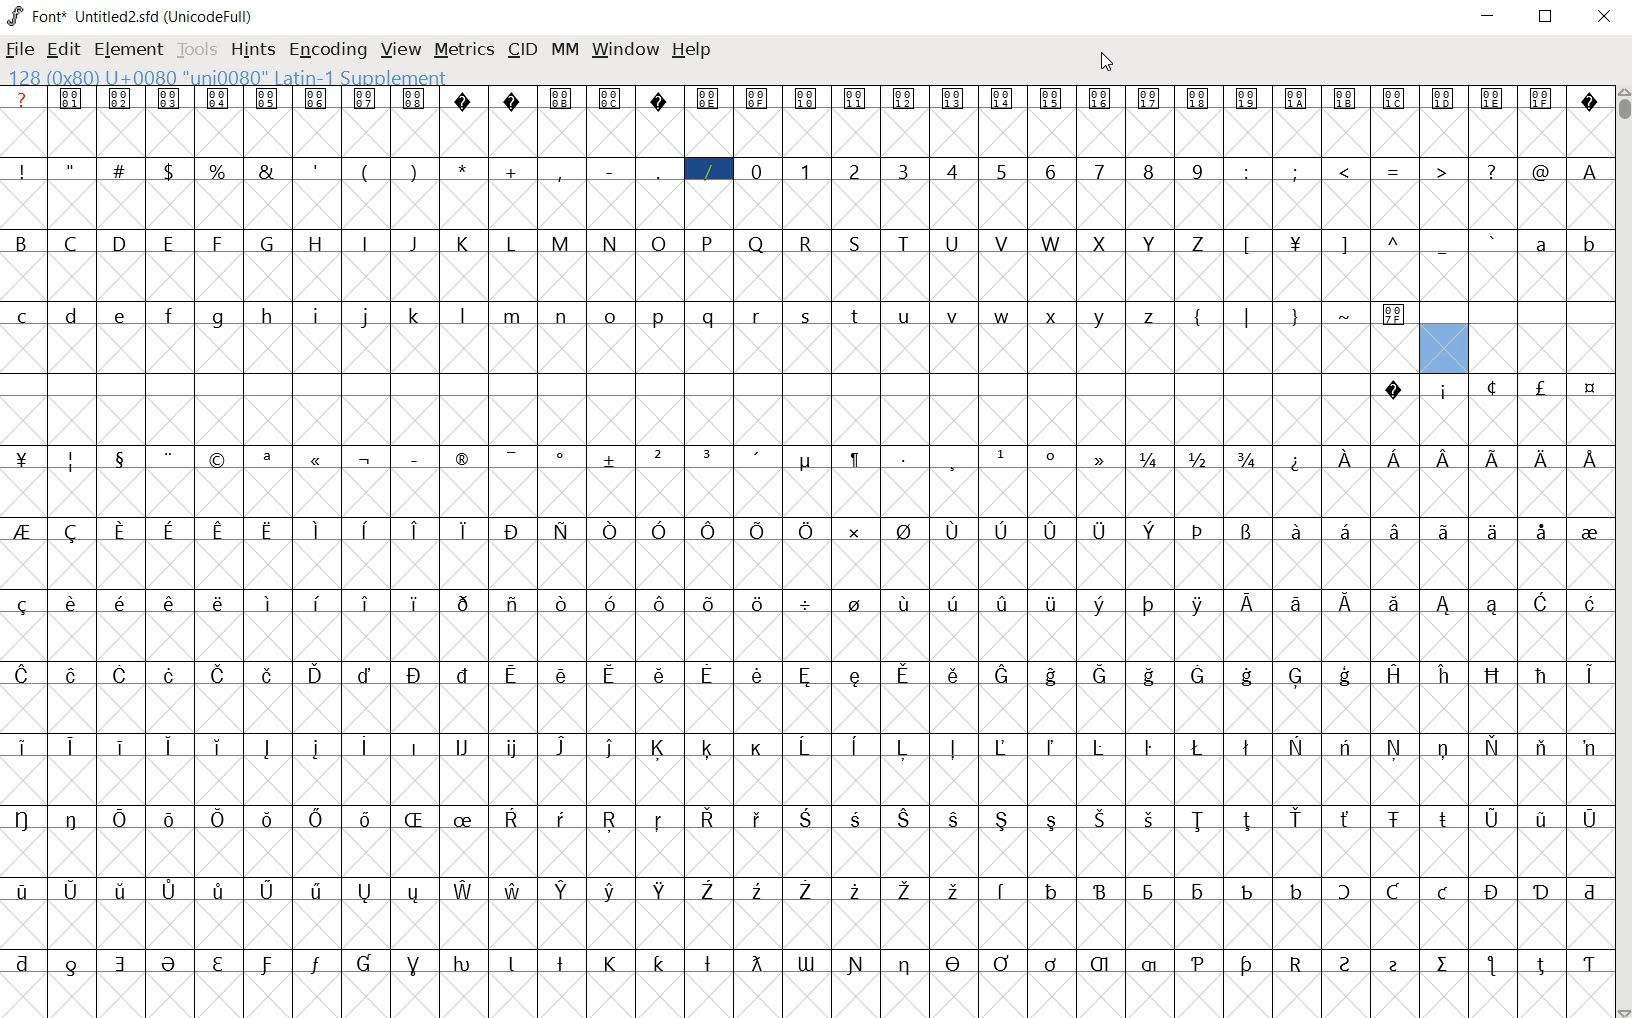 This screenshot has width=1632, height=1018. Describe the element at coordinates (855, 677) in the screenshot. I see `glyph` at that location.